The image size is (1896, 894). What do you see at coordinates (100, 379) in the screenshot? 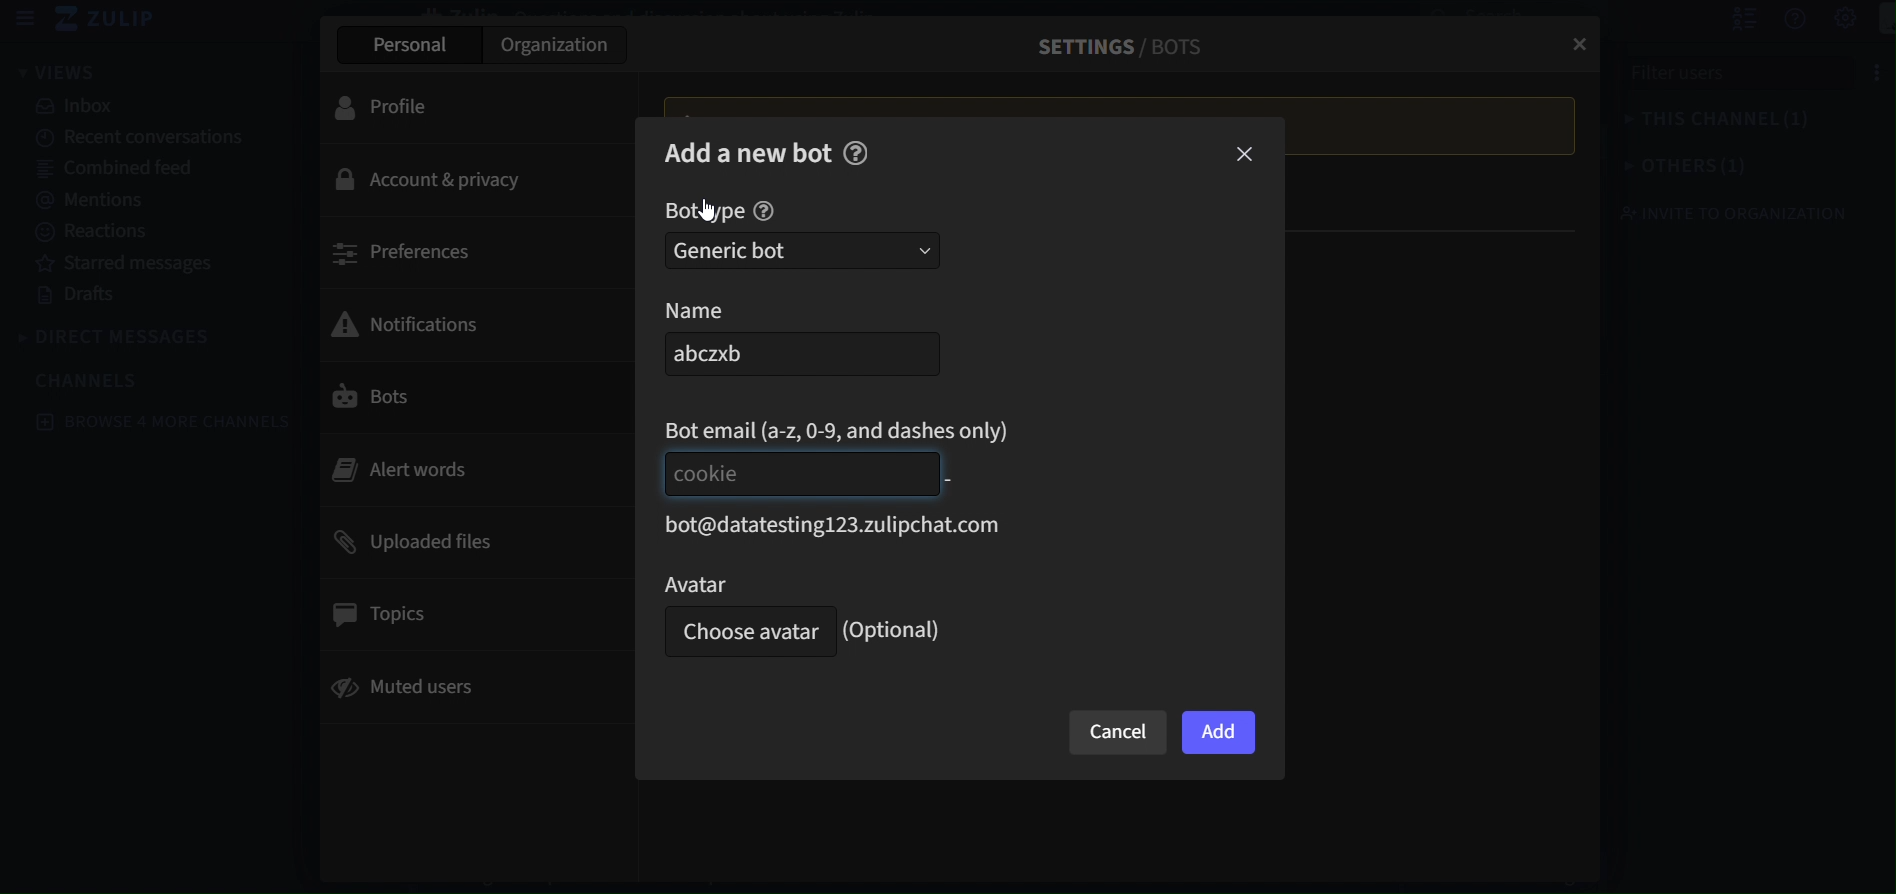
I see `channels` at bounding box center [100, 379].